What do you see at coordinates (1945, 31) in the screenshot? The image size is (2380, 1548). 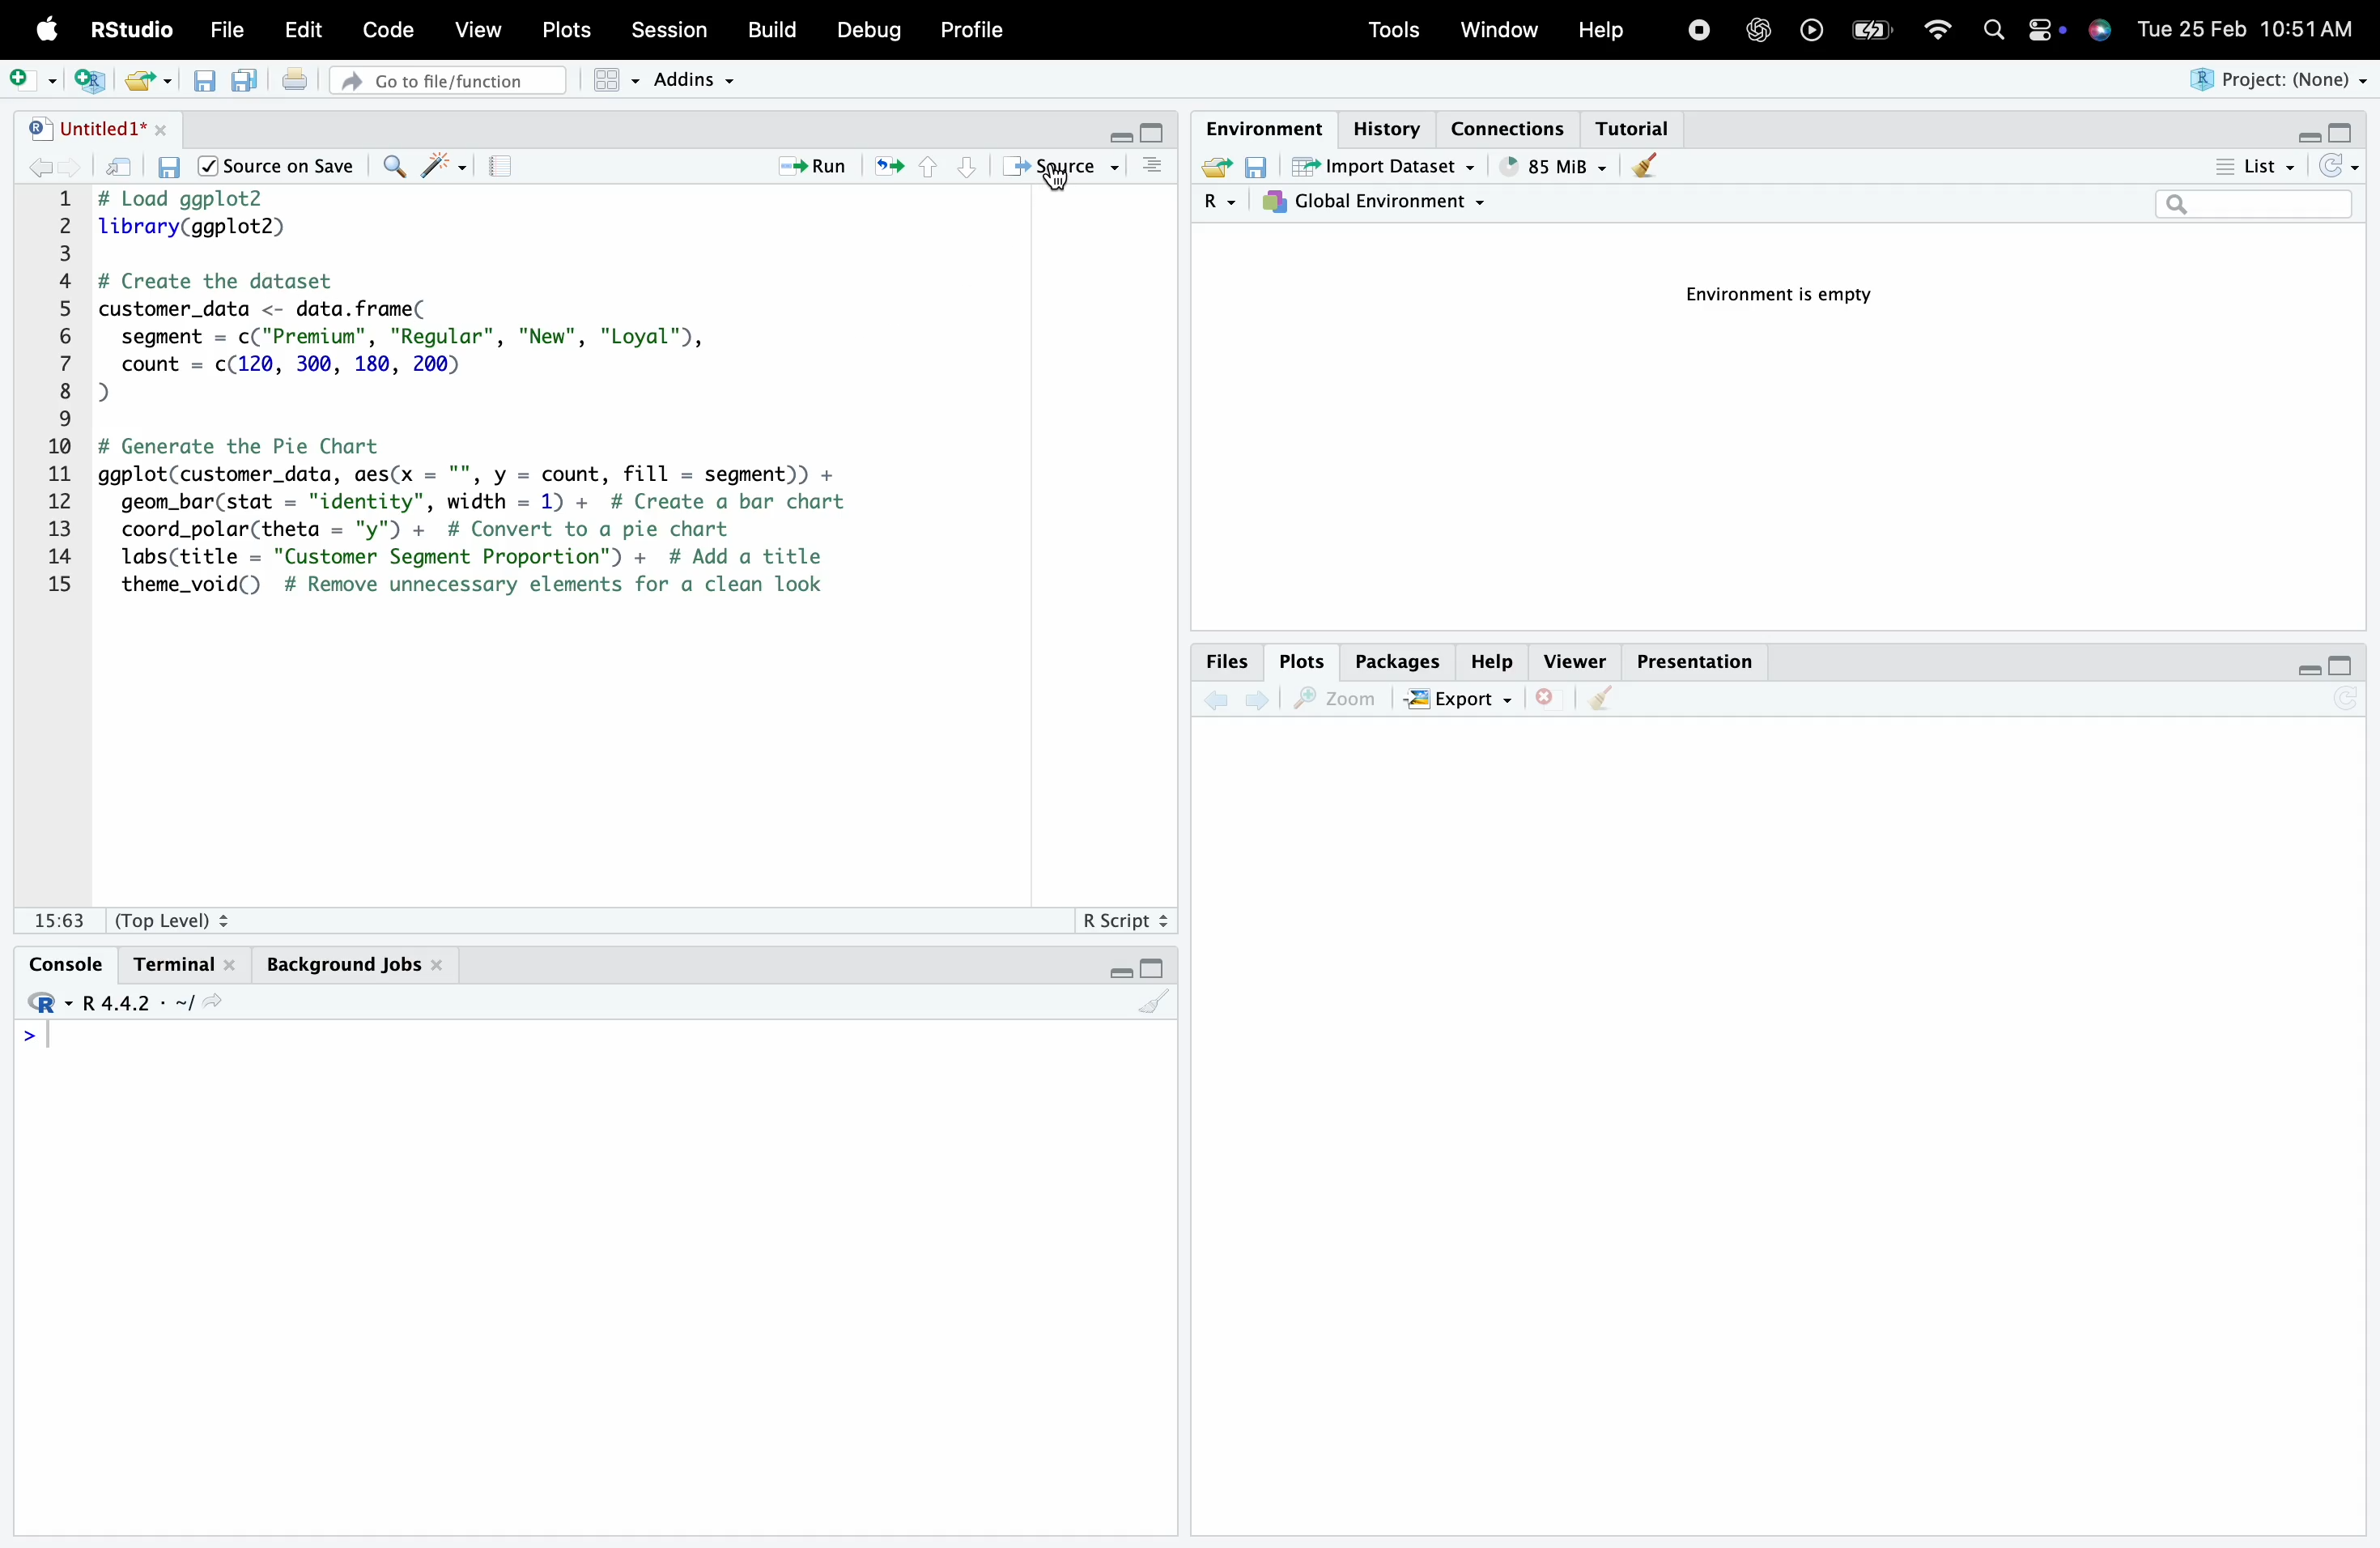 I see `wifi` at bounding box center [1945, 31].